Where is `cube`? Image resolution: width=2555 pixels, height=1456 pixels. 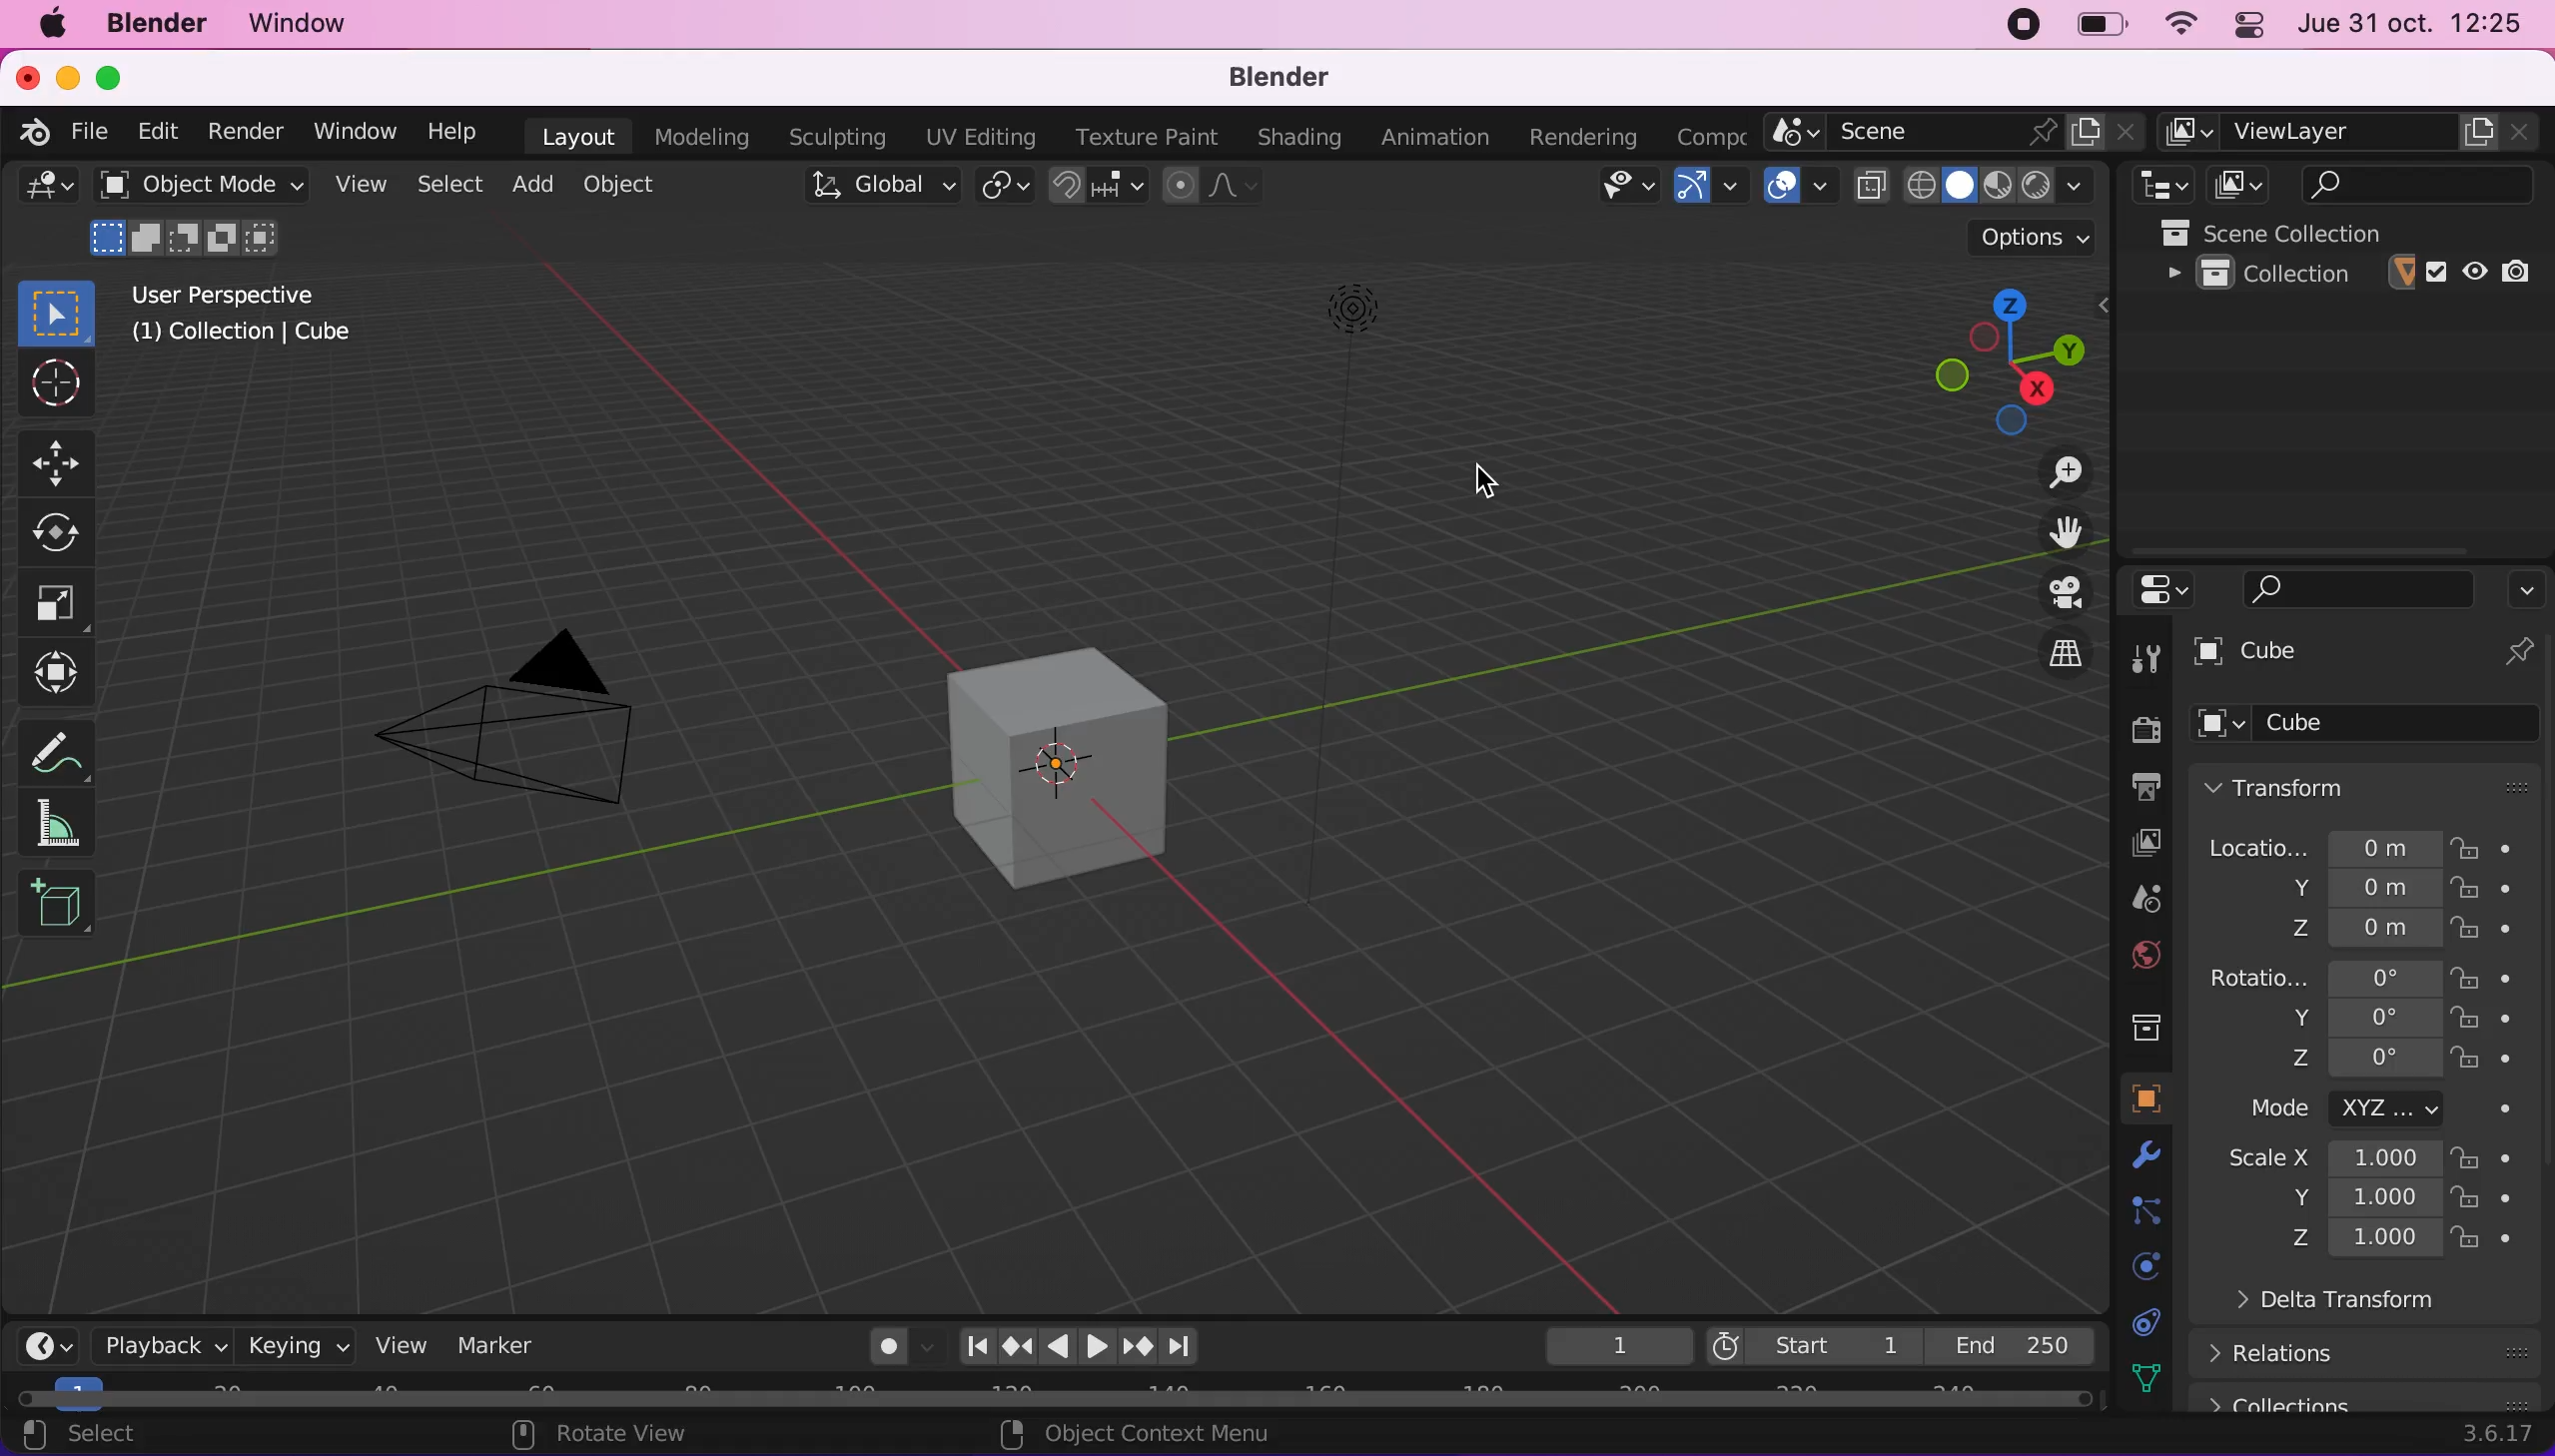
cube is located at coordinates (2330, 655).